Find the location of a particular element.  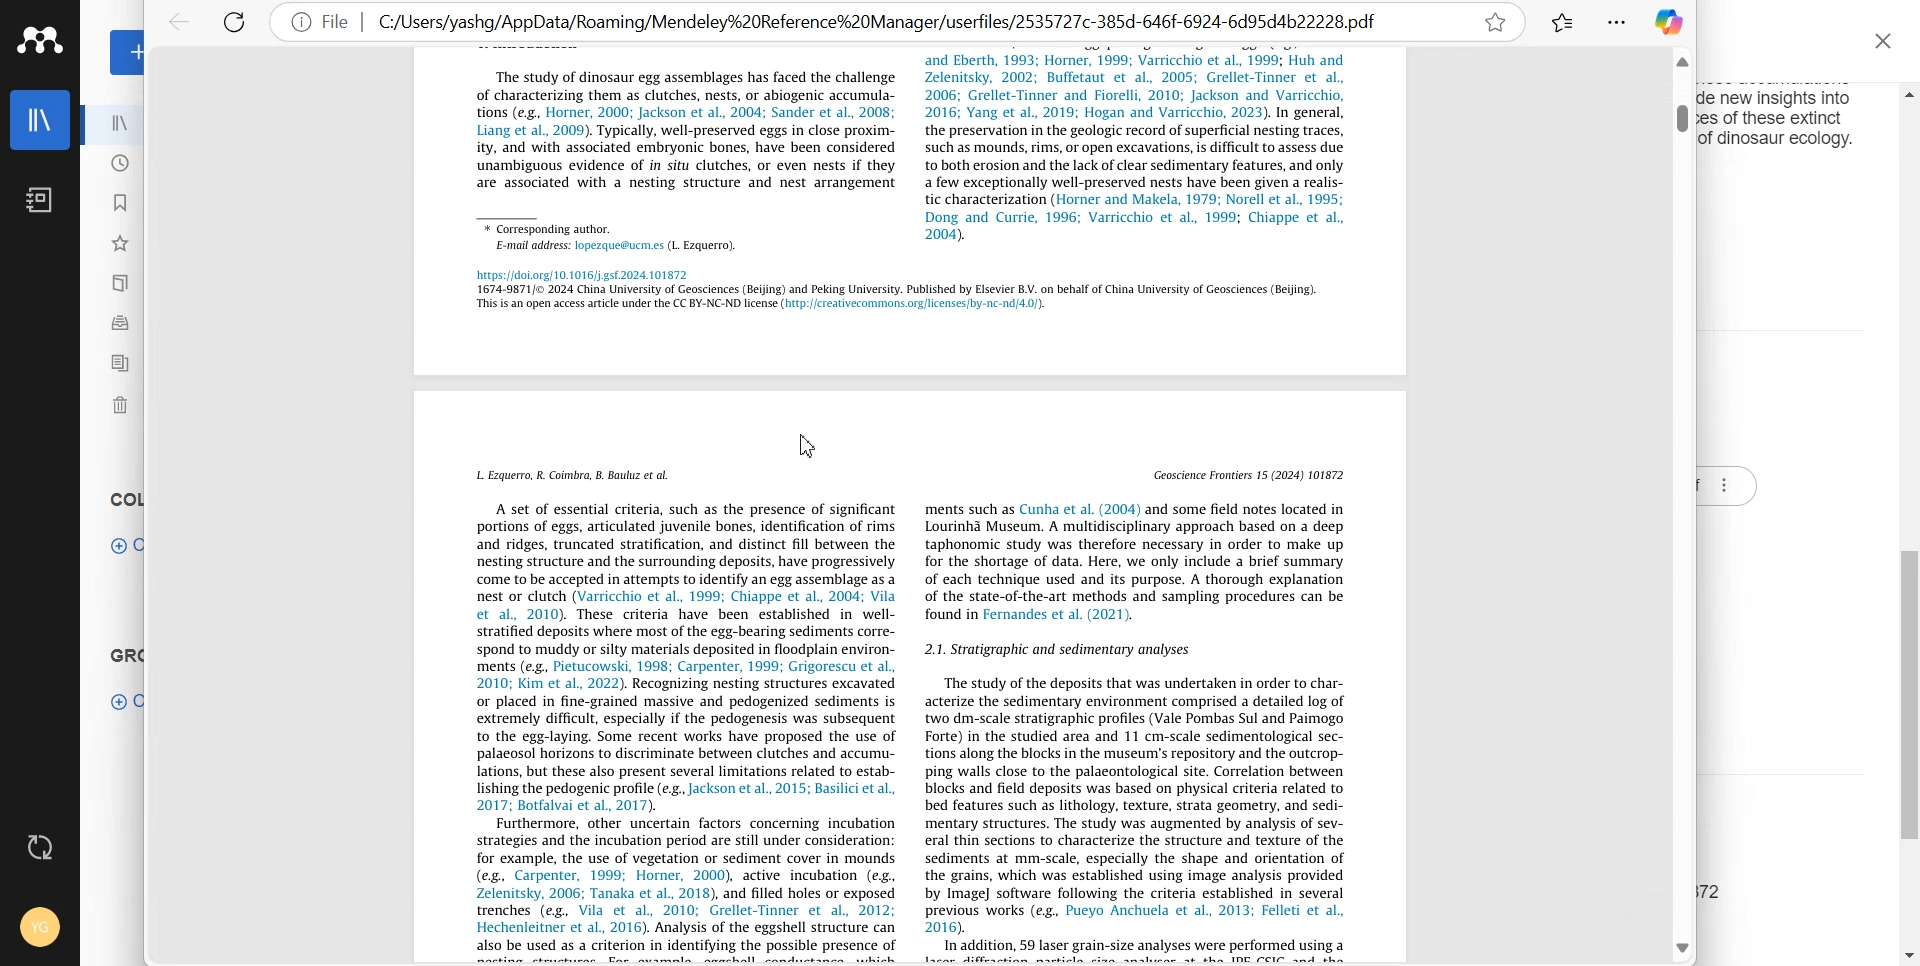

Close is located at coordinates (1887, 42).